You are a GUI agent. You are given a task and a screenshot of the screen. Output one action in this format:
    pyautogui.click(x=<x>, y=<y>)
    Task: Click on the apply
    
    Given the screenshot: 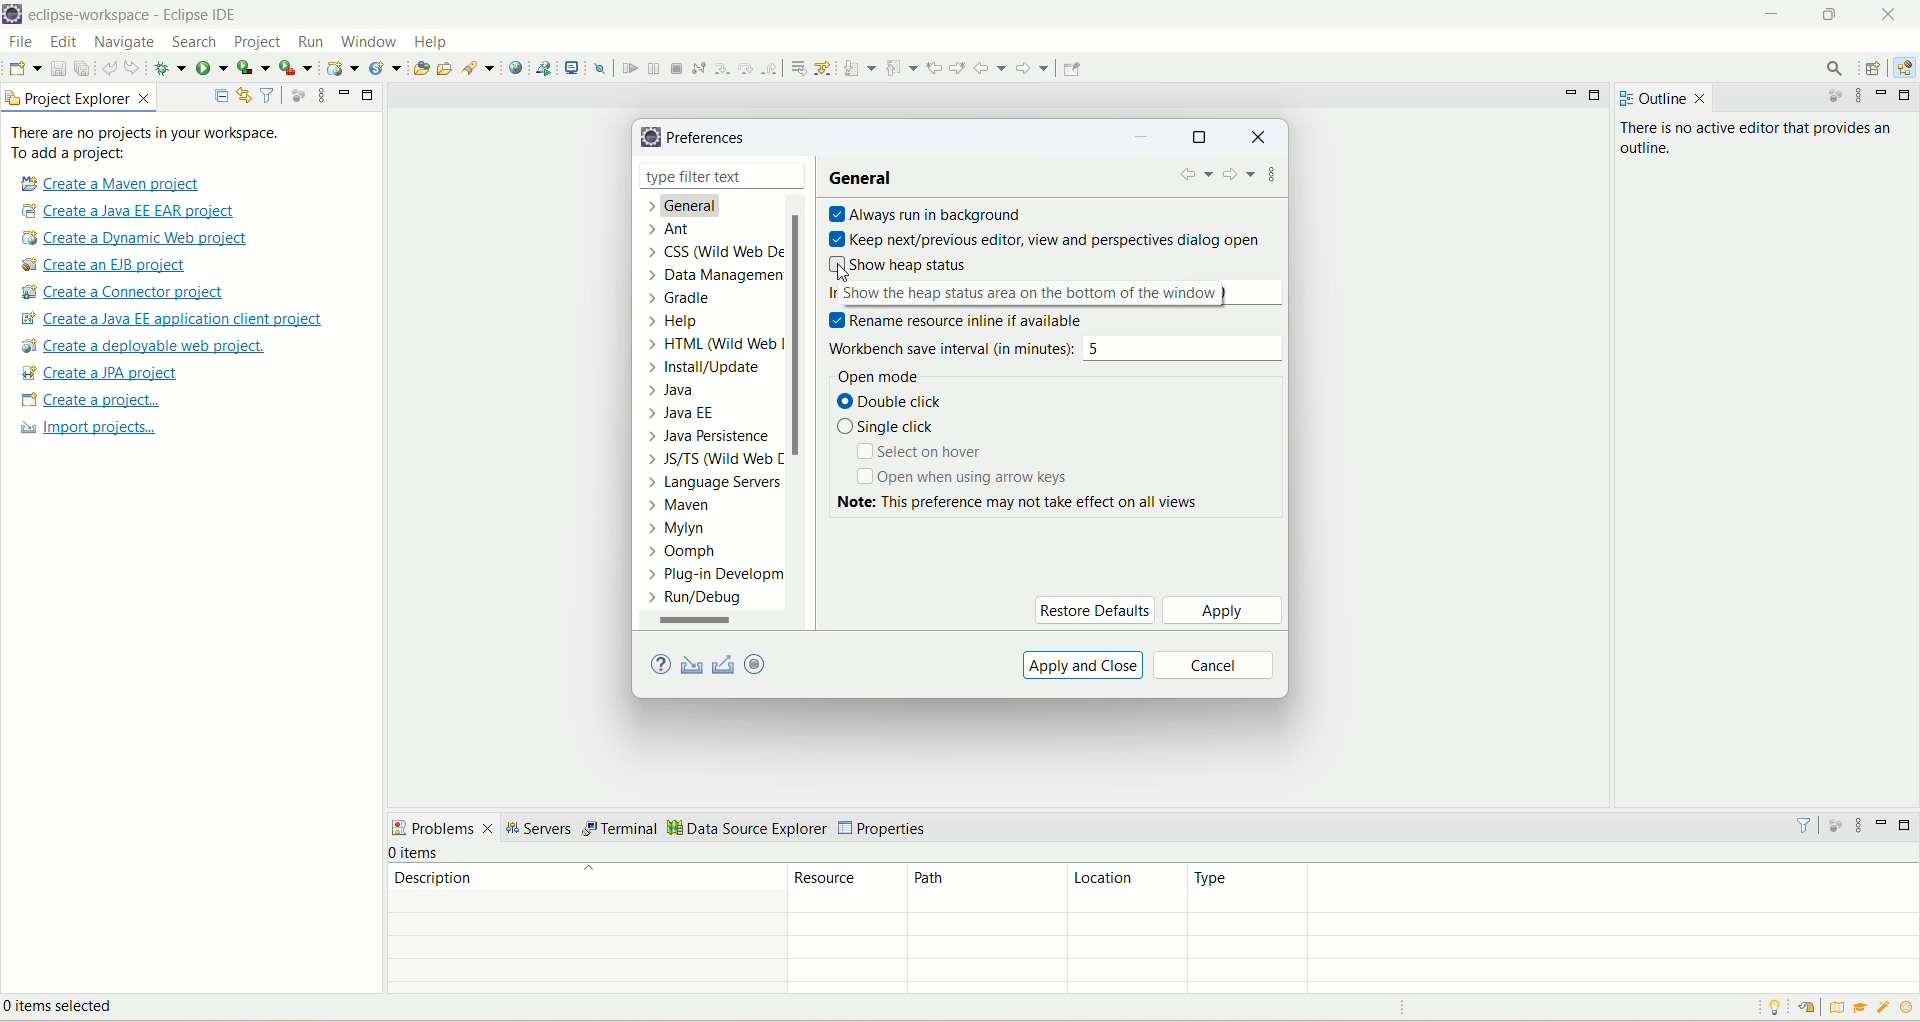 What is the action you would take?
    pyautogui.click(x=1222, y=610)
    